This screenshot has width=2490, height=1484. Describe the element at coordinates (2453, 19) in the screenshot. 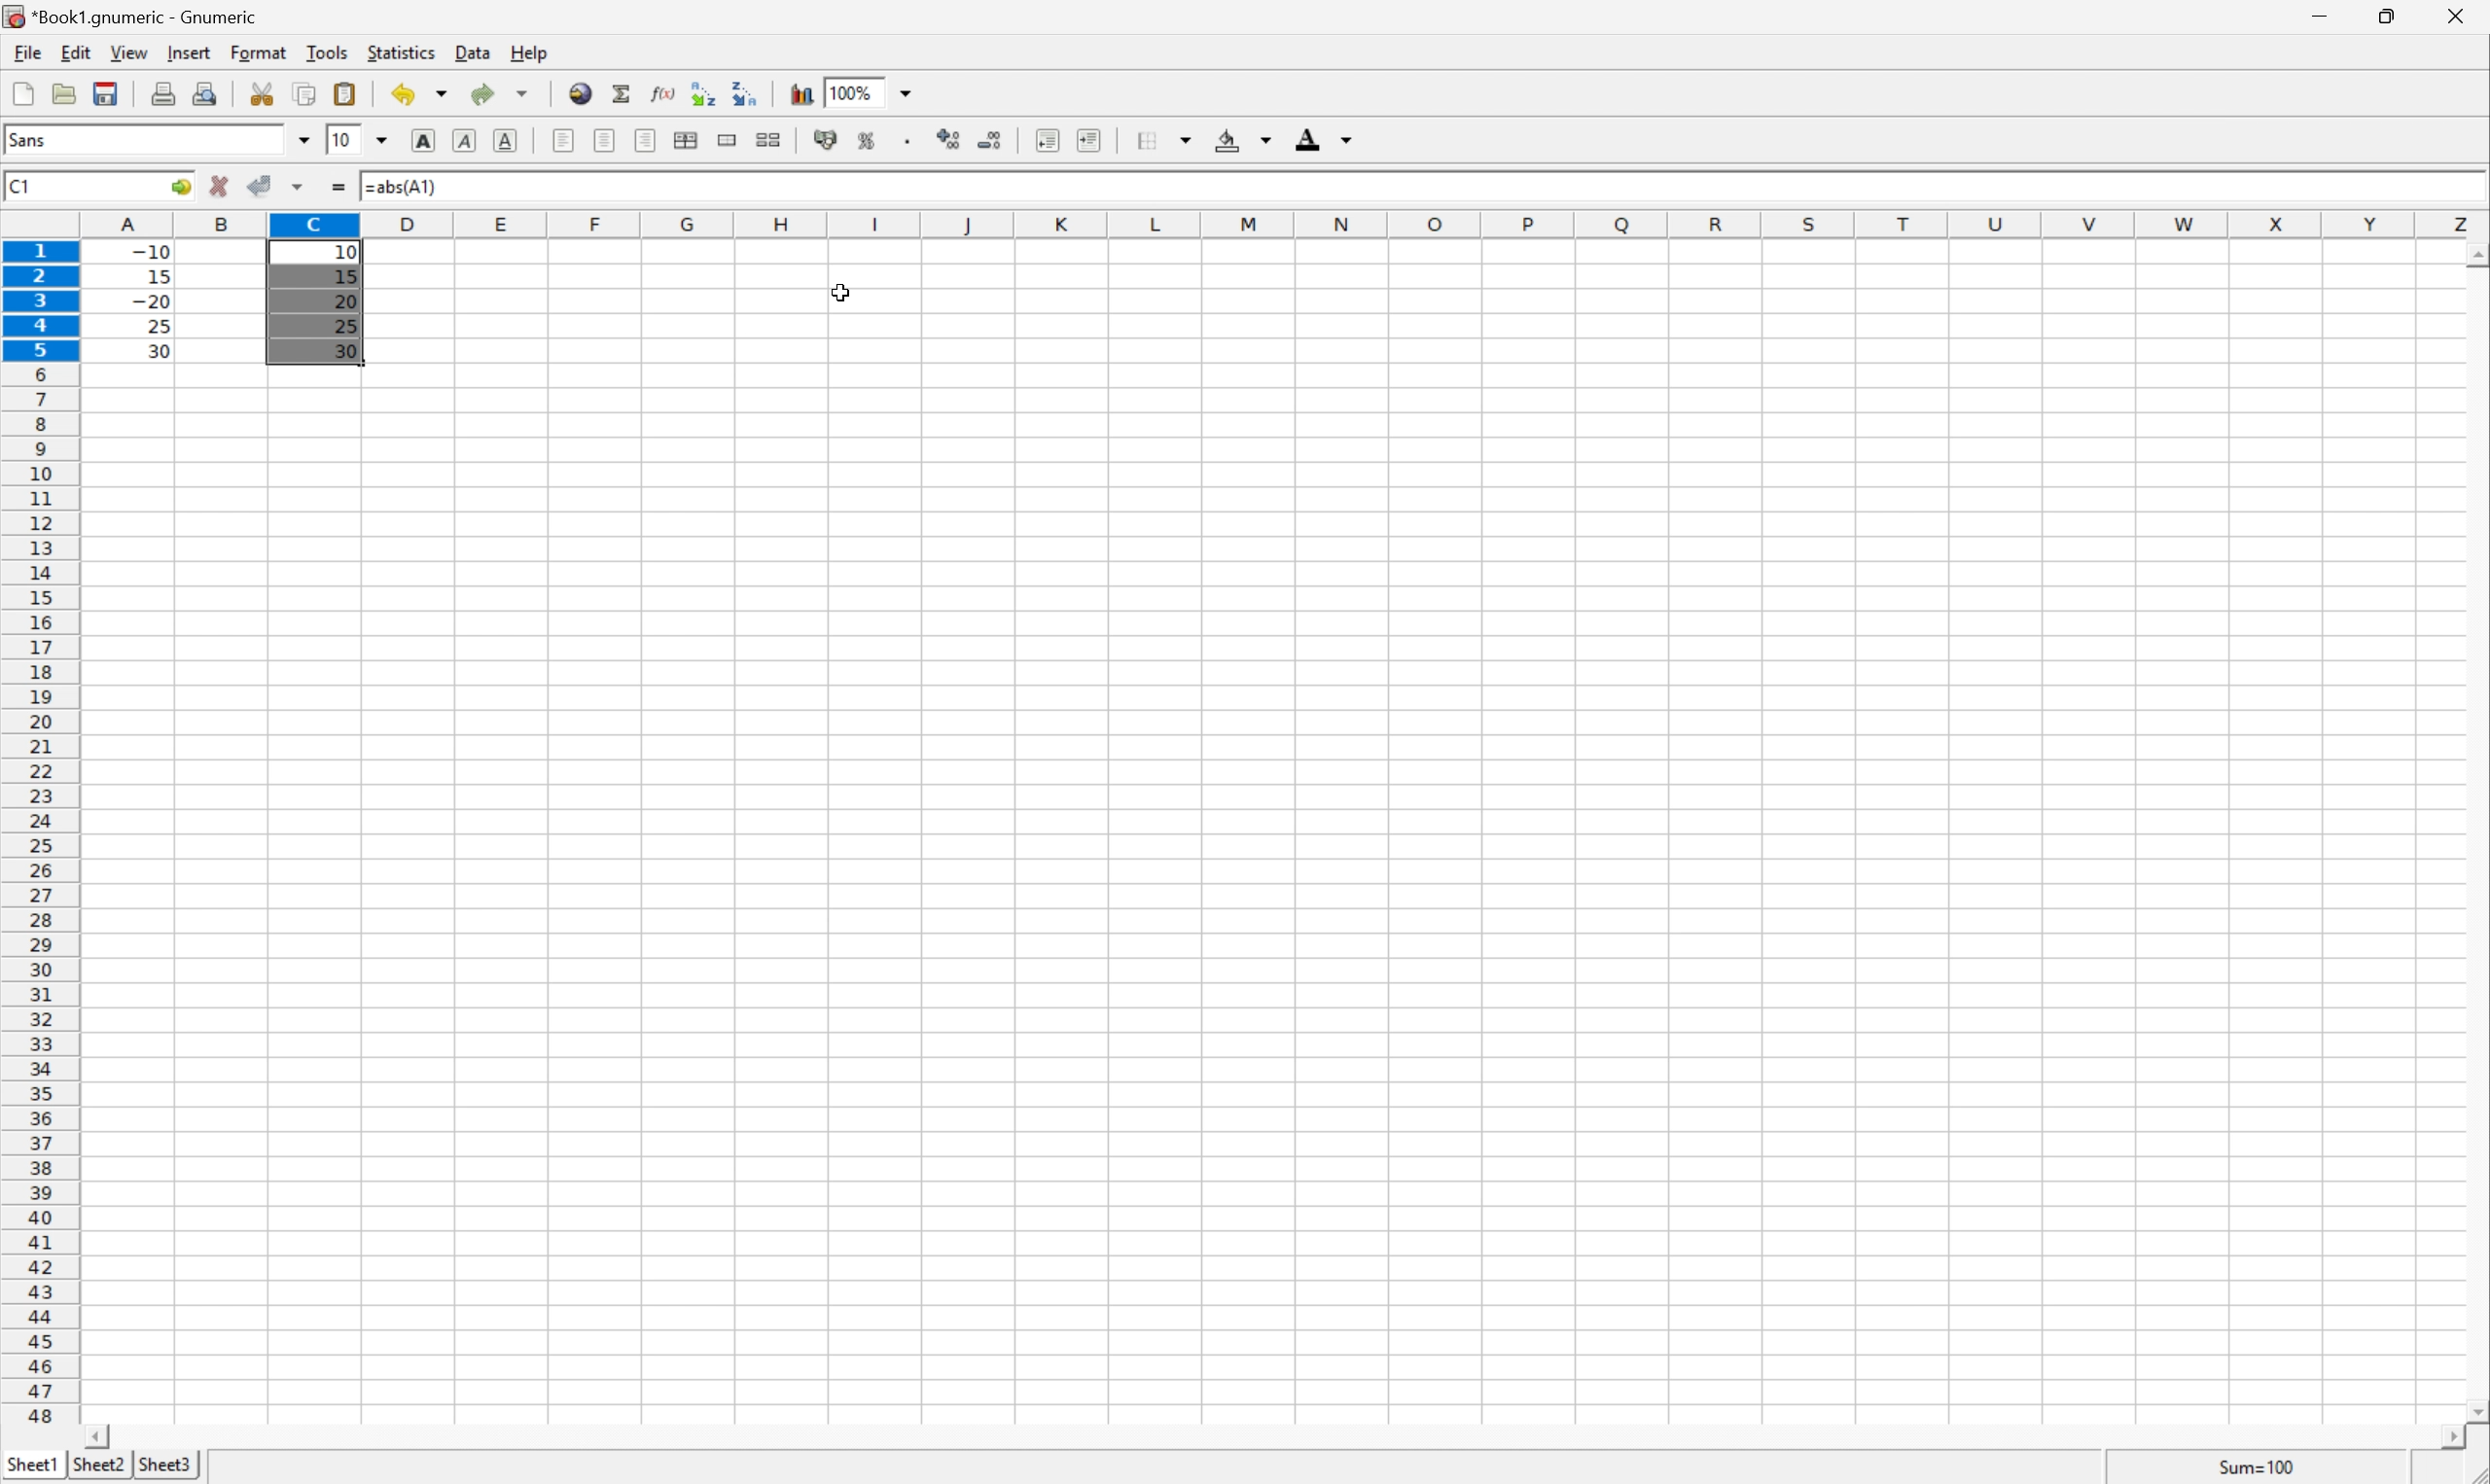

I see `close` at that location.